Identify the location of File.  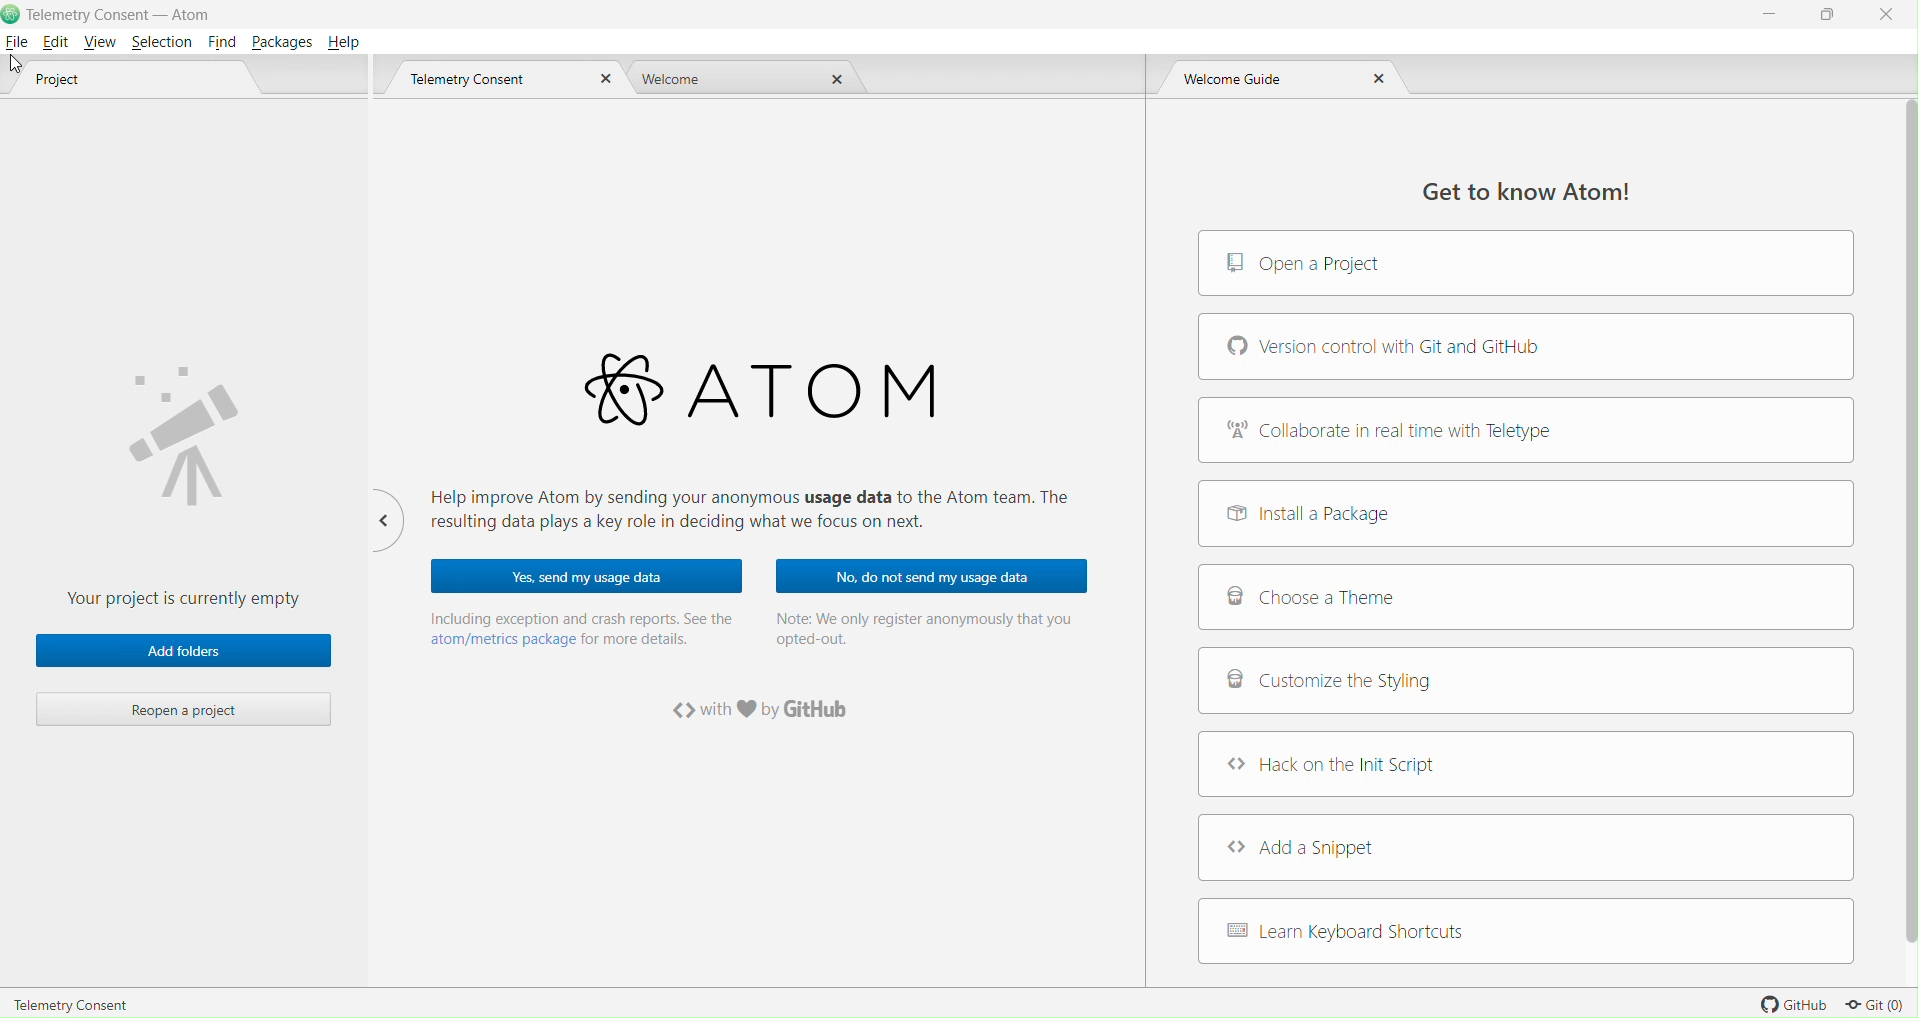
(16, 42).